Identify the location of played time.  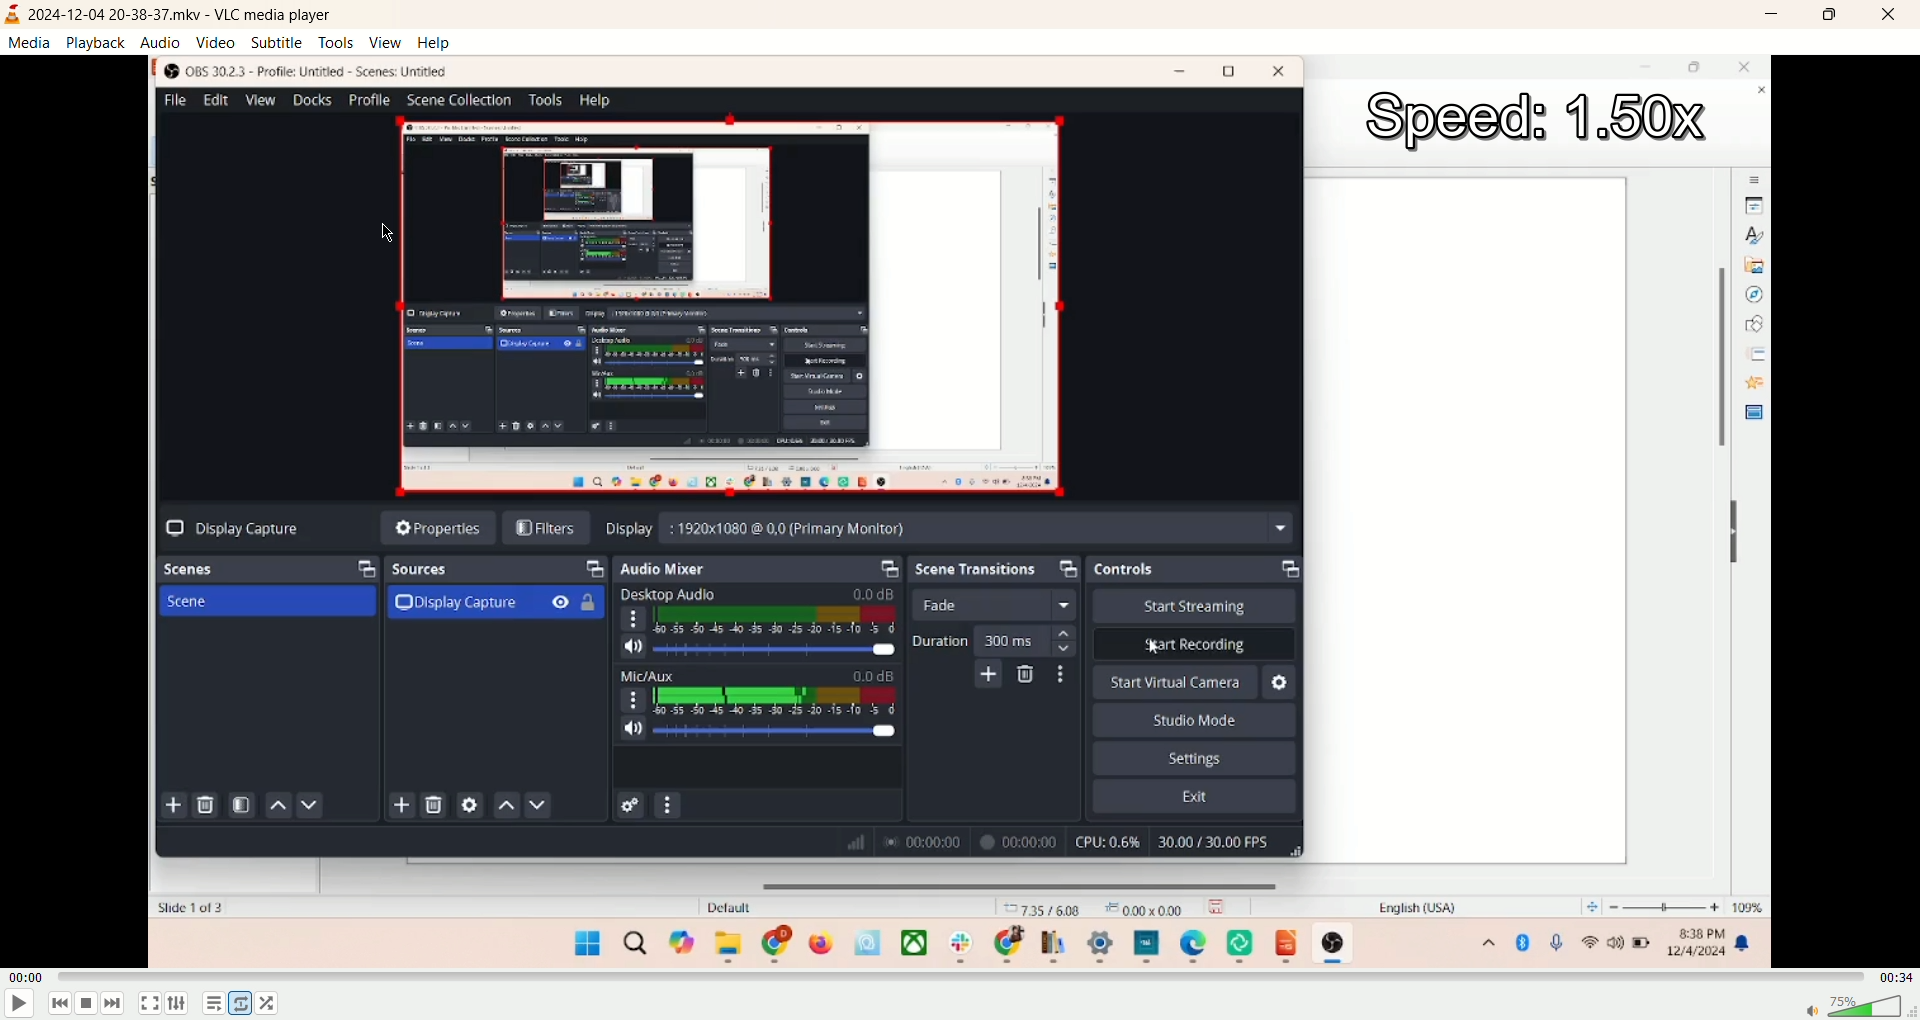
(29, 976).